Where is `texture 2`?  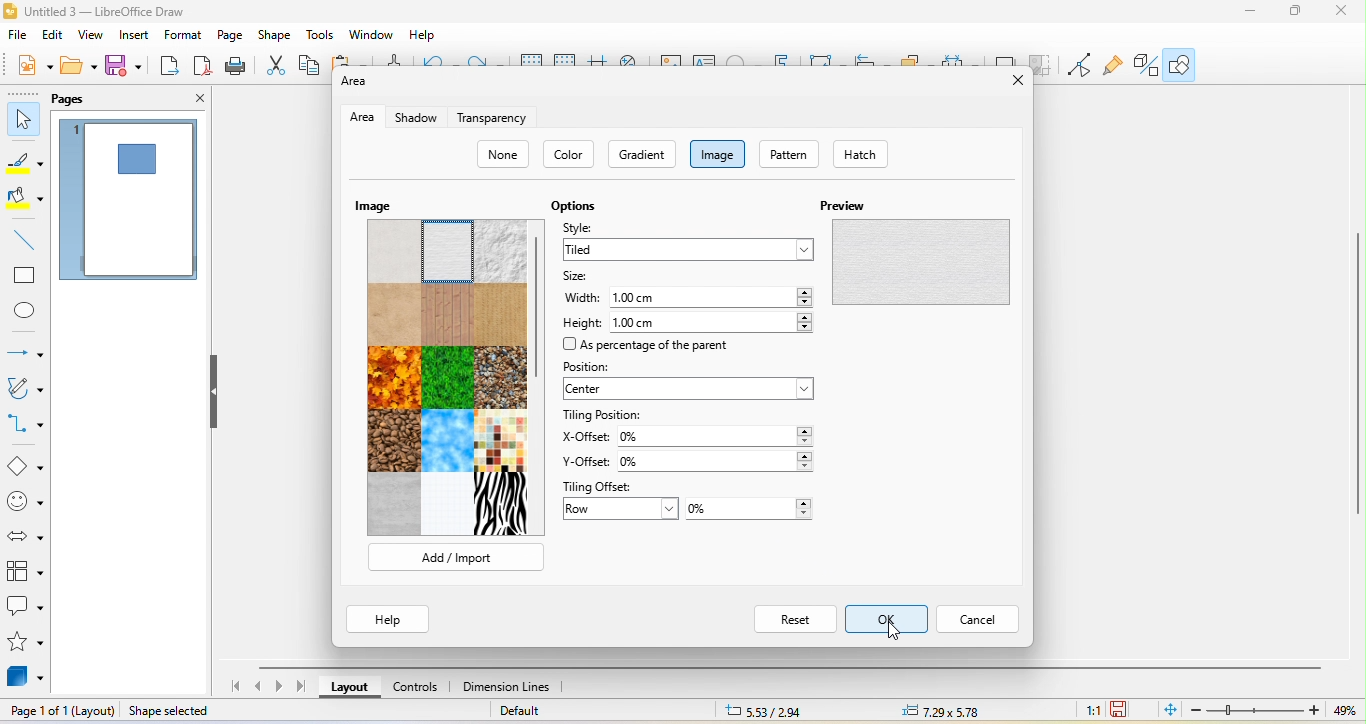 texture 2 is located at coordinates (447, 250).